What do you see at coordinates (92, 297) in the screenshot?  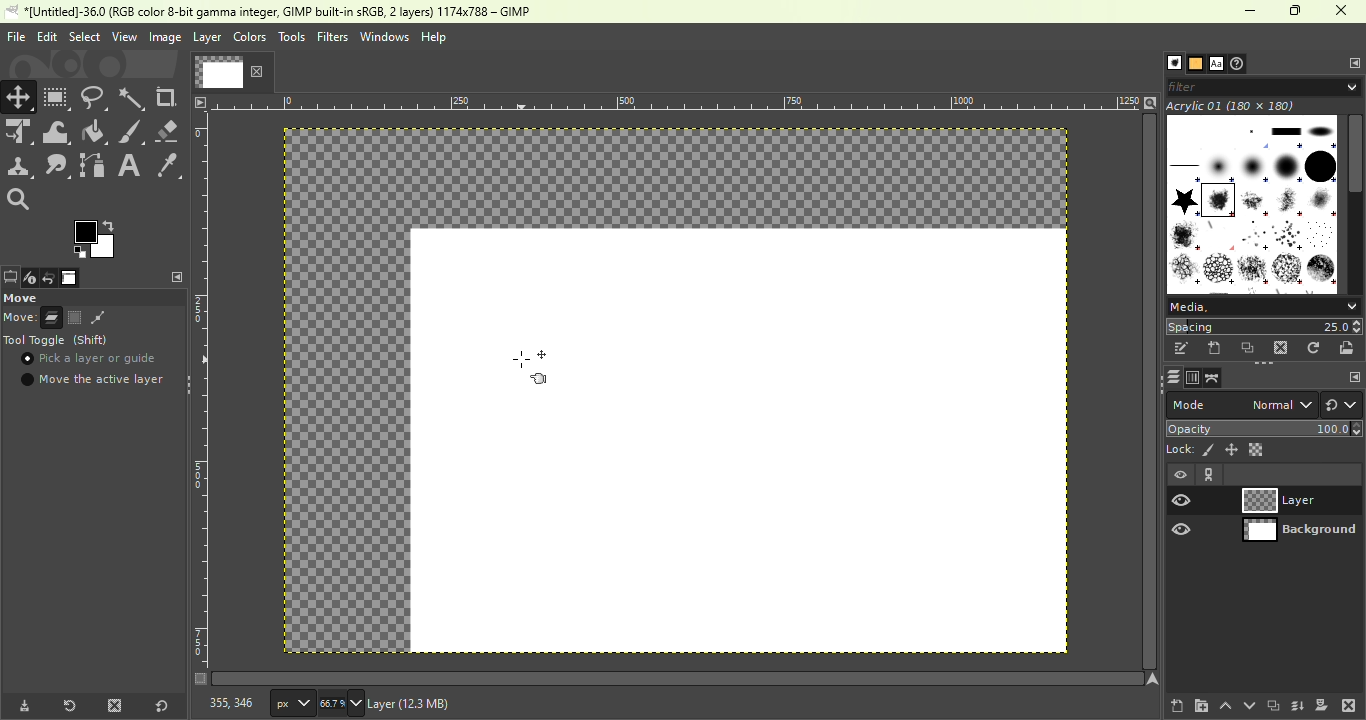 I see `Free select` at bounding box center [92, 297].